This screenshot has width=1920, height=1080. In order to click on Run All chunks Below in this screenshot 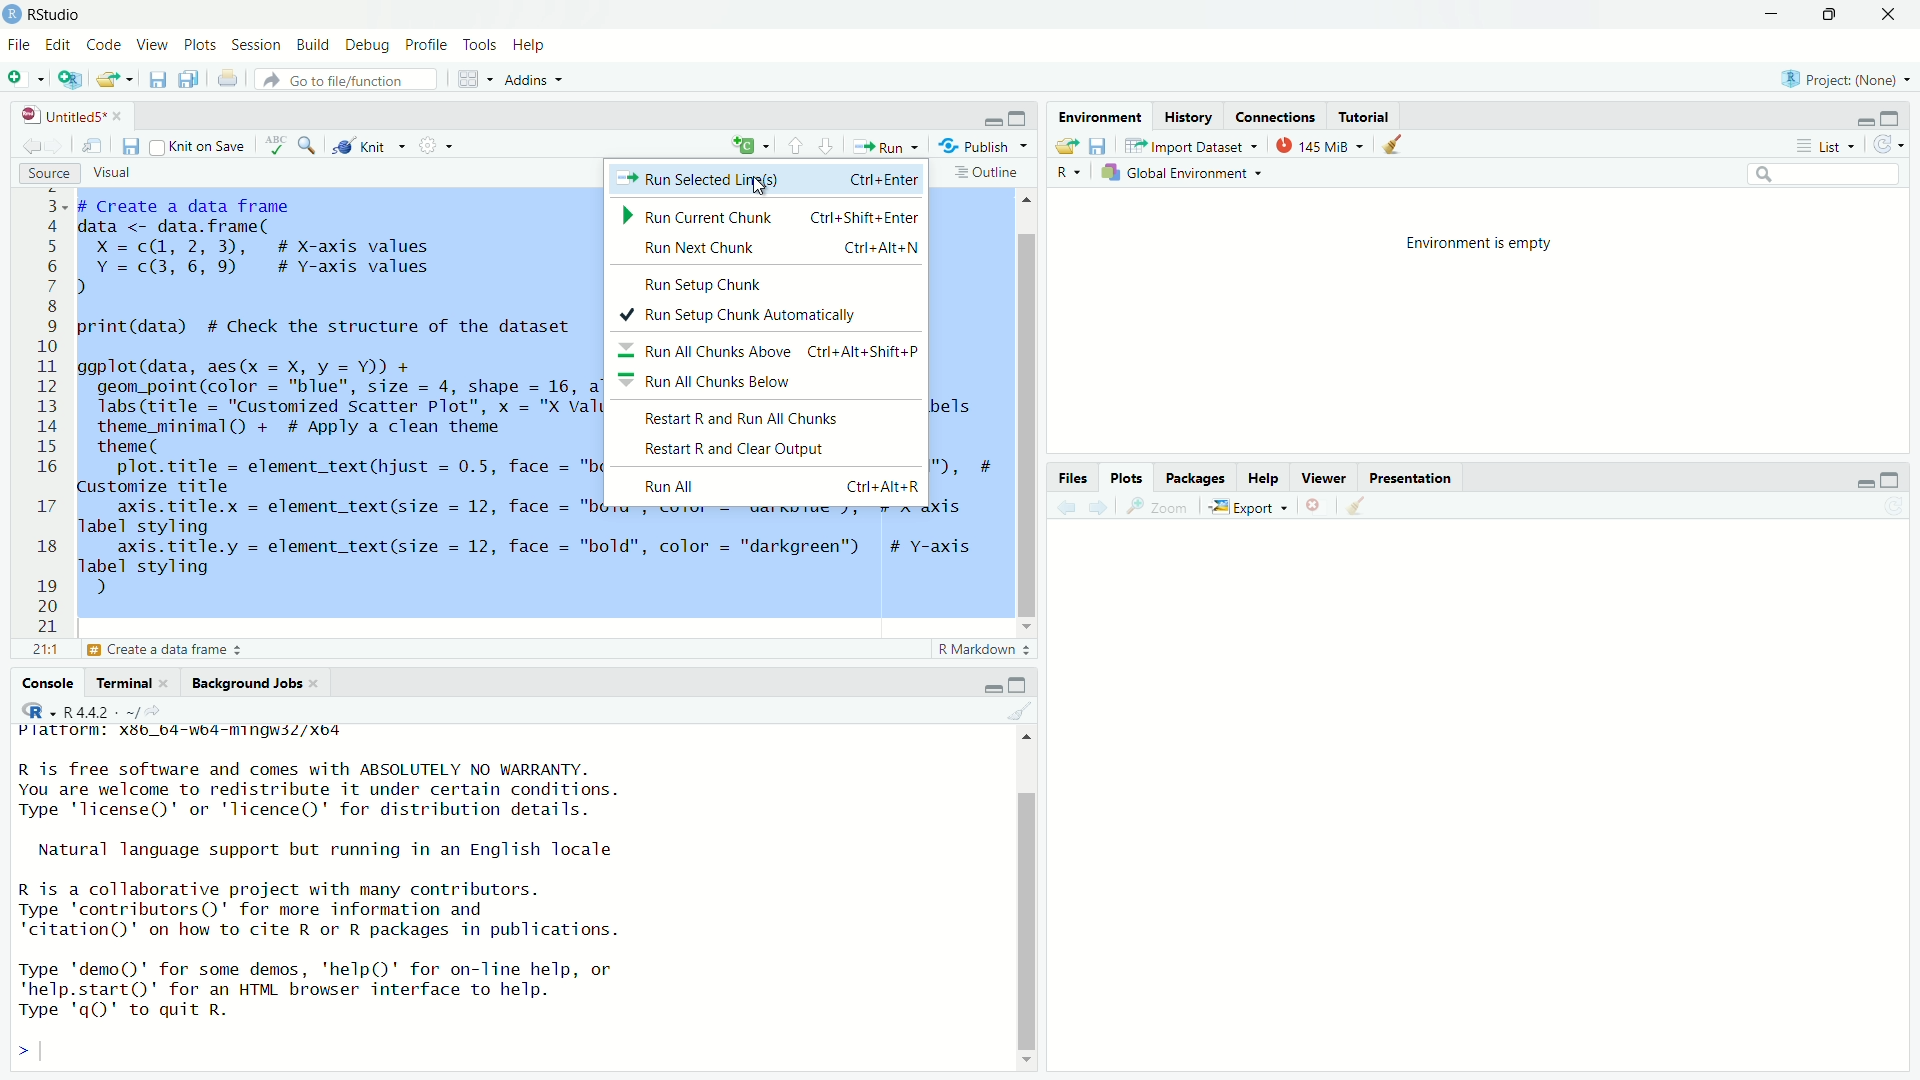, I will do `click(704, 383)`.